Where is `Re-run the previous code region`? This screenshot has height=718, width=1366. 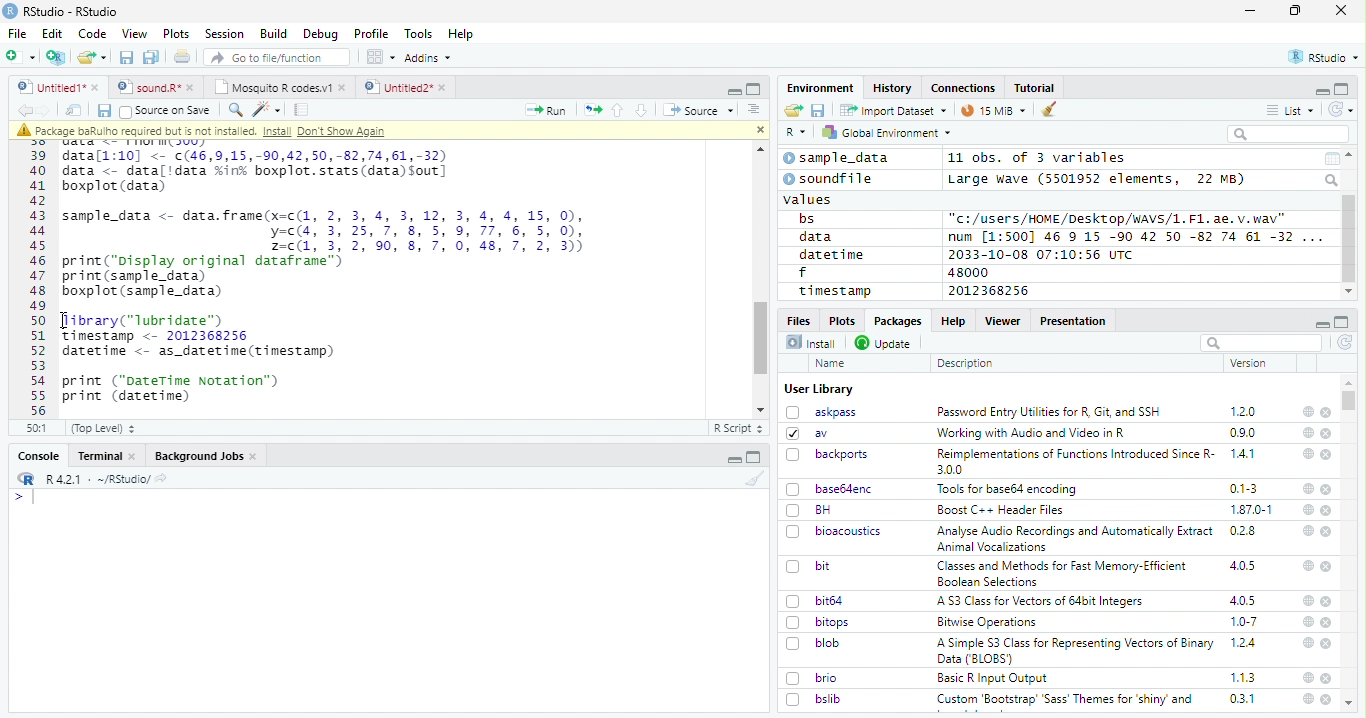
Re-run the previous code region is located at coordinates (591, 111).